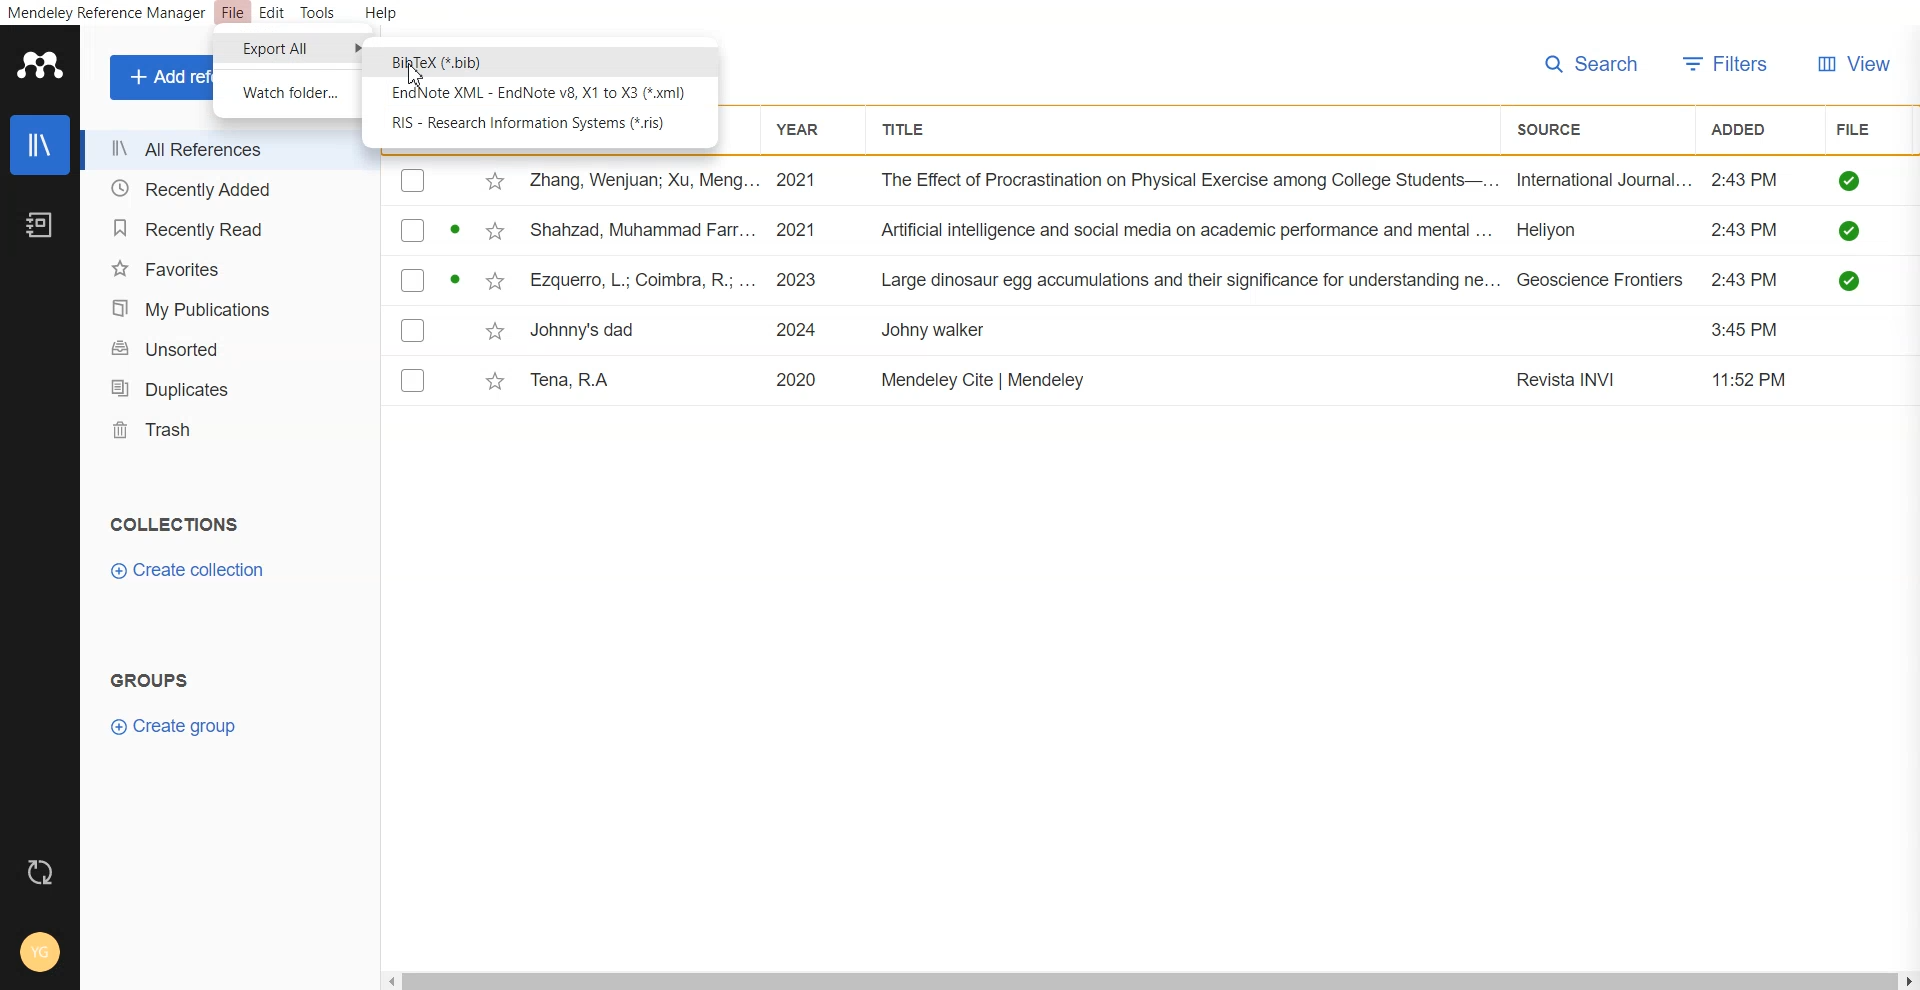  I want to click on saved, so click(1852, 180).